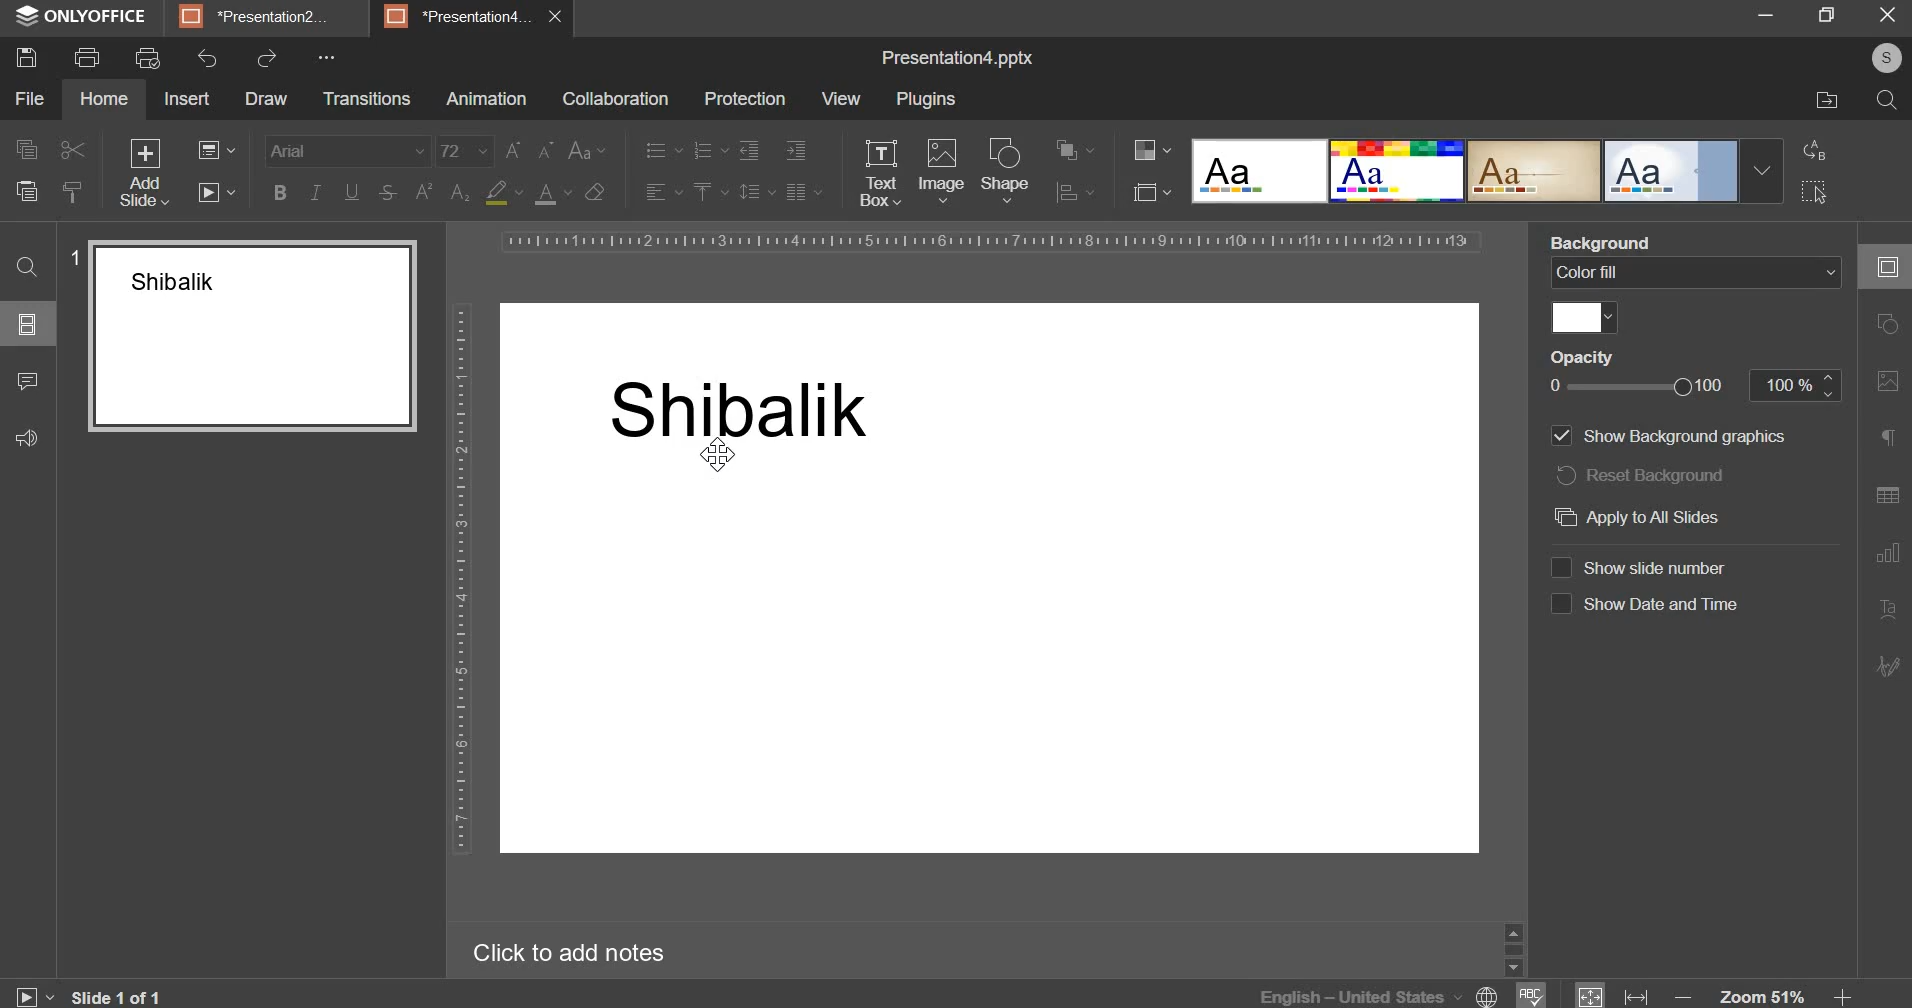 The width and height of the screenshot is (1912, 1008). Describe the element at coordinates (142, 173) in the screenshot. I see `add slides` at that location.